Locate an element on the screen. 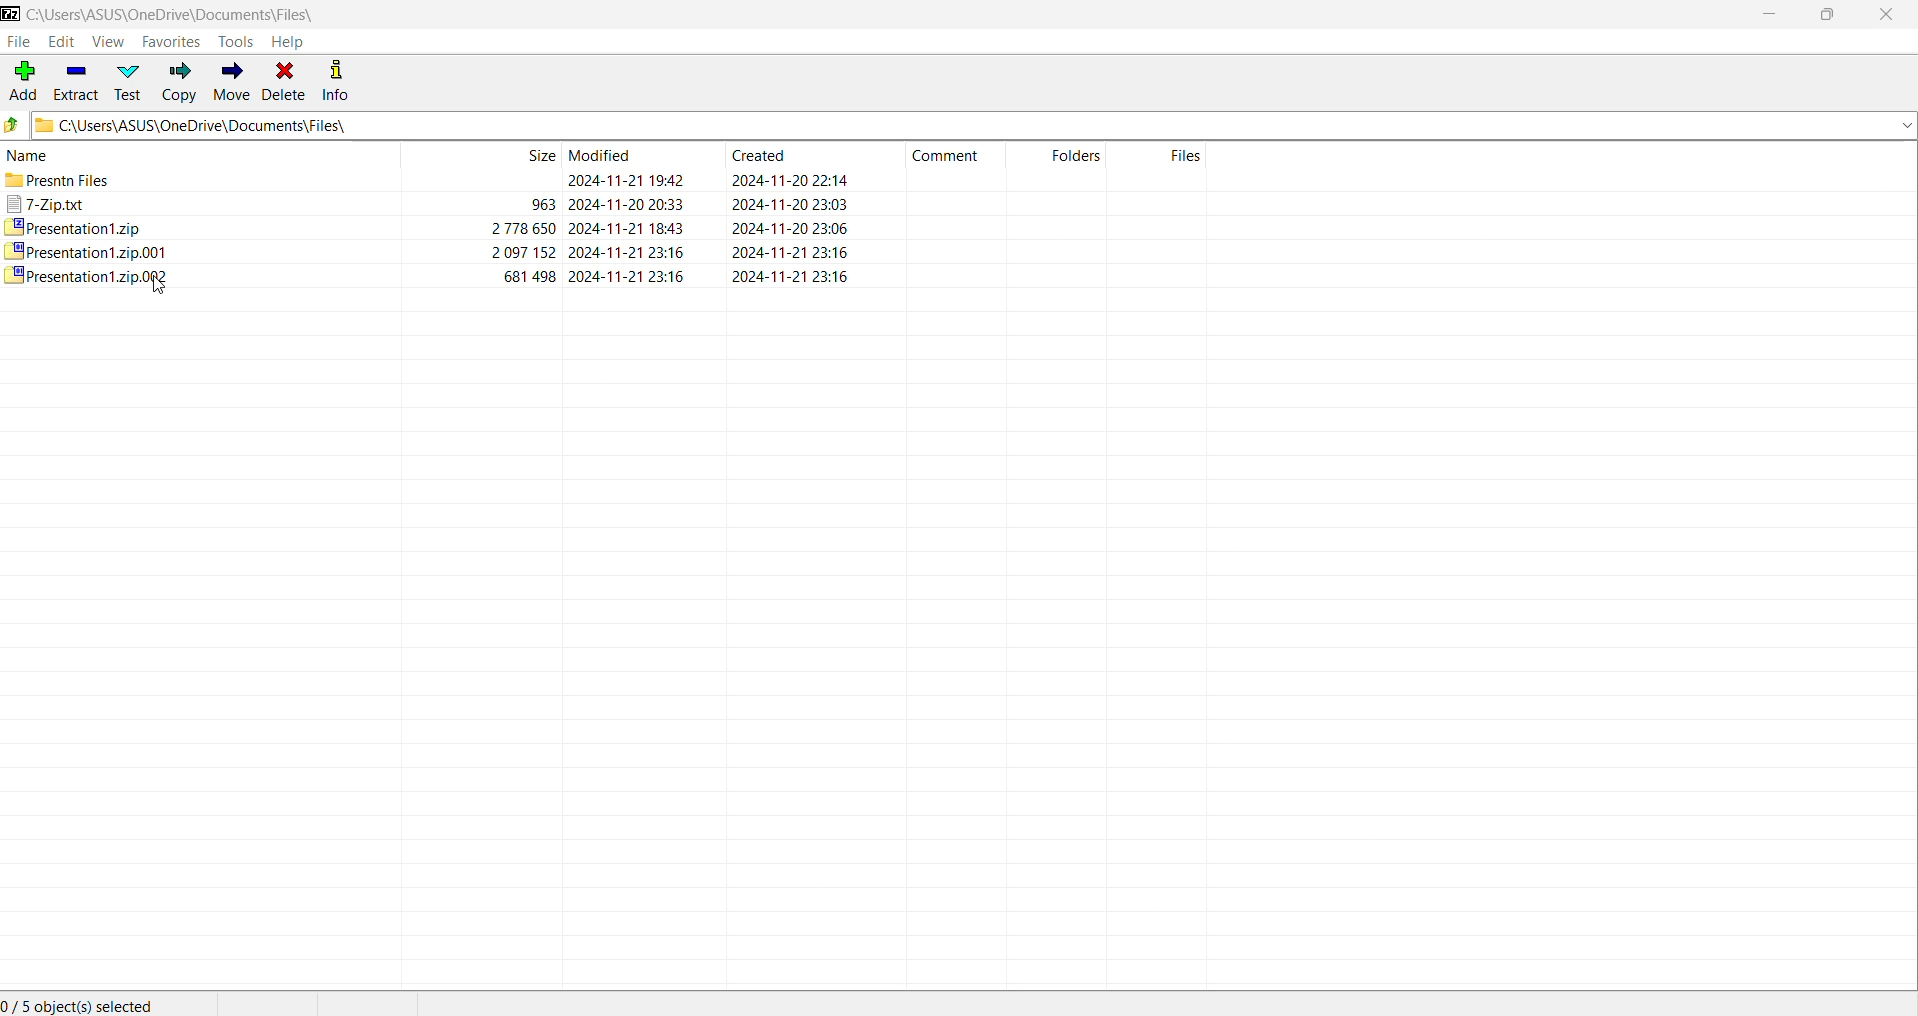 The image size is (1918, 1016). Move is located at coordinates (230, 82).